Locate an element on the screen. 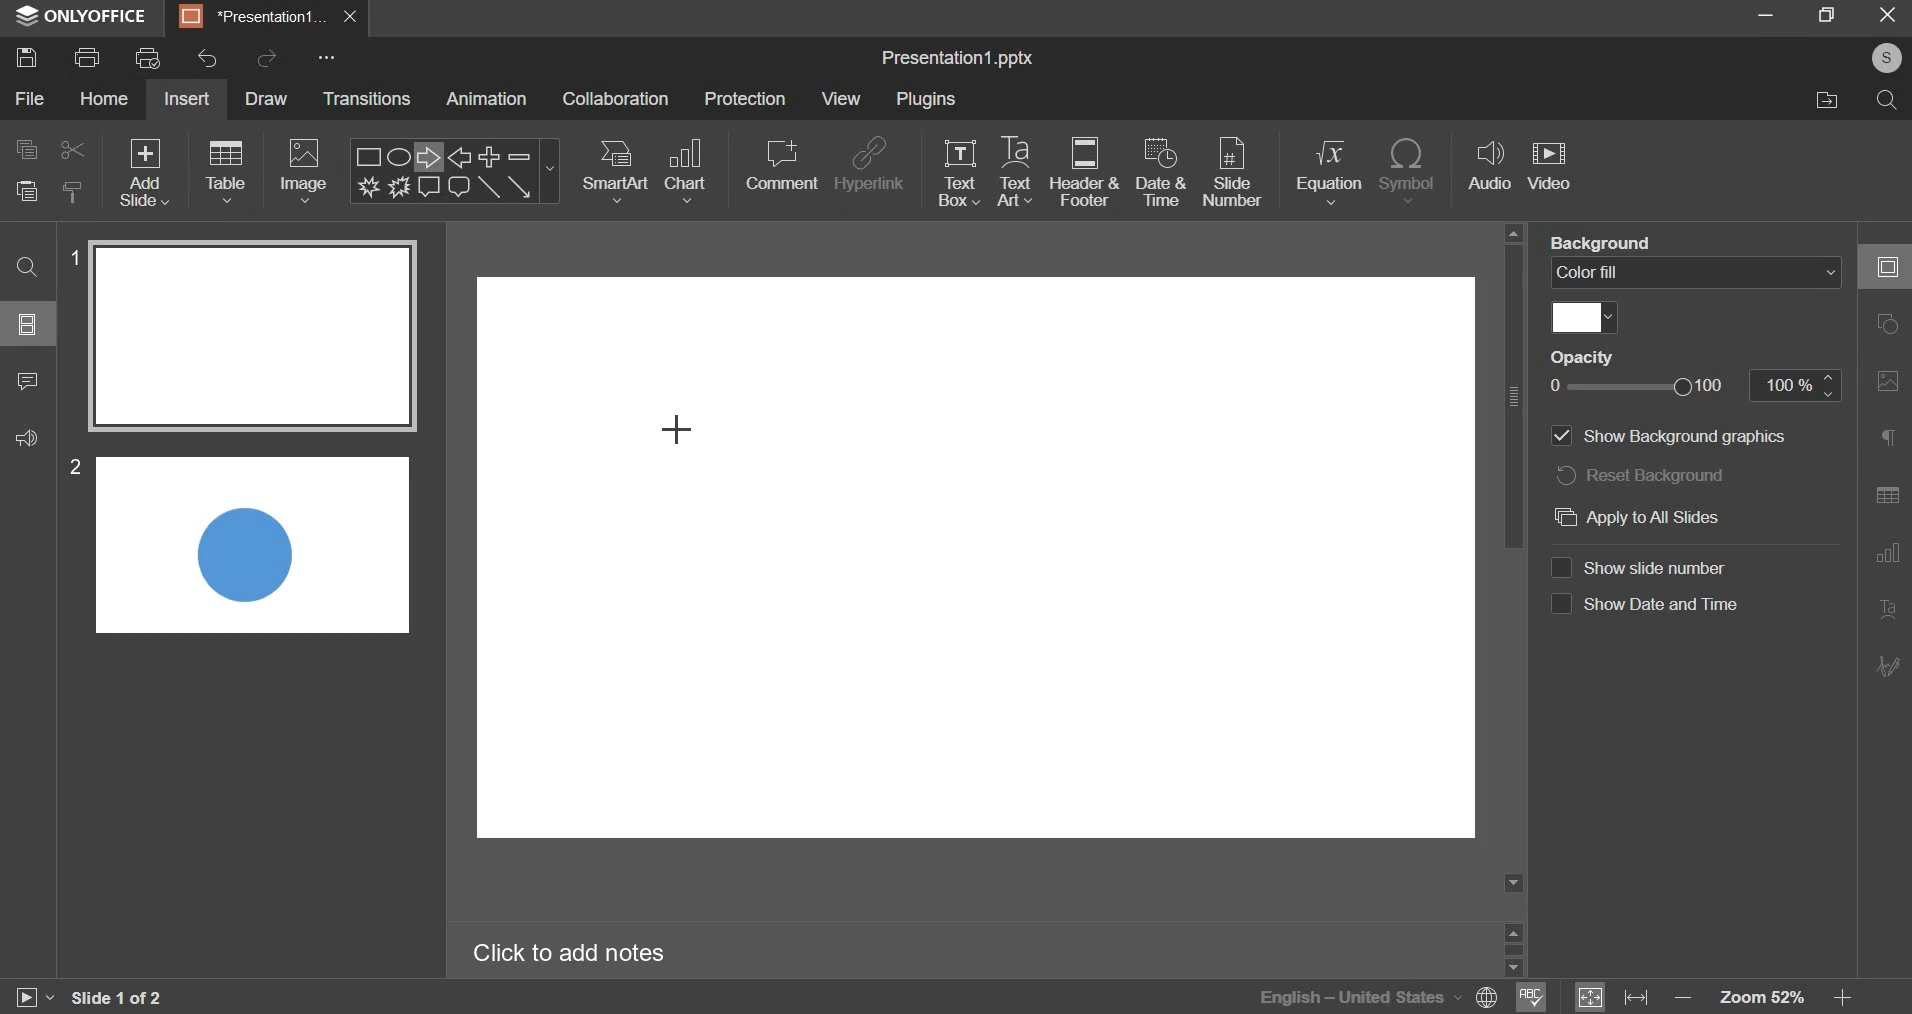  fit to slide is located at coordinates (1592, 997).